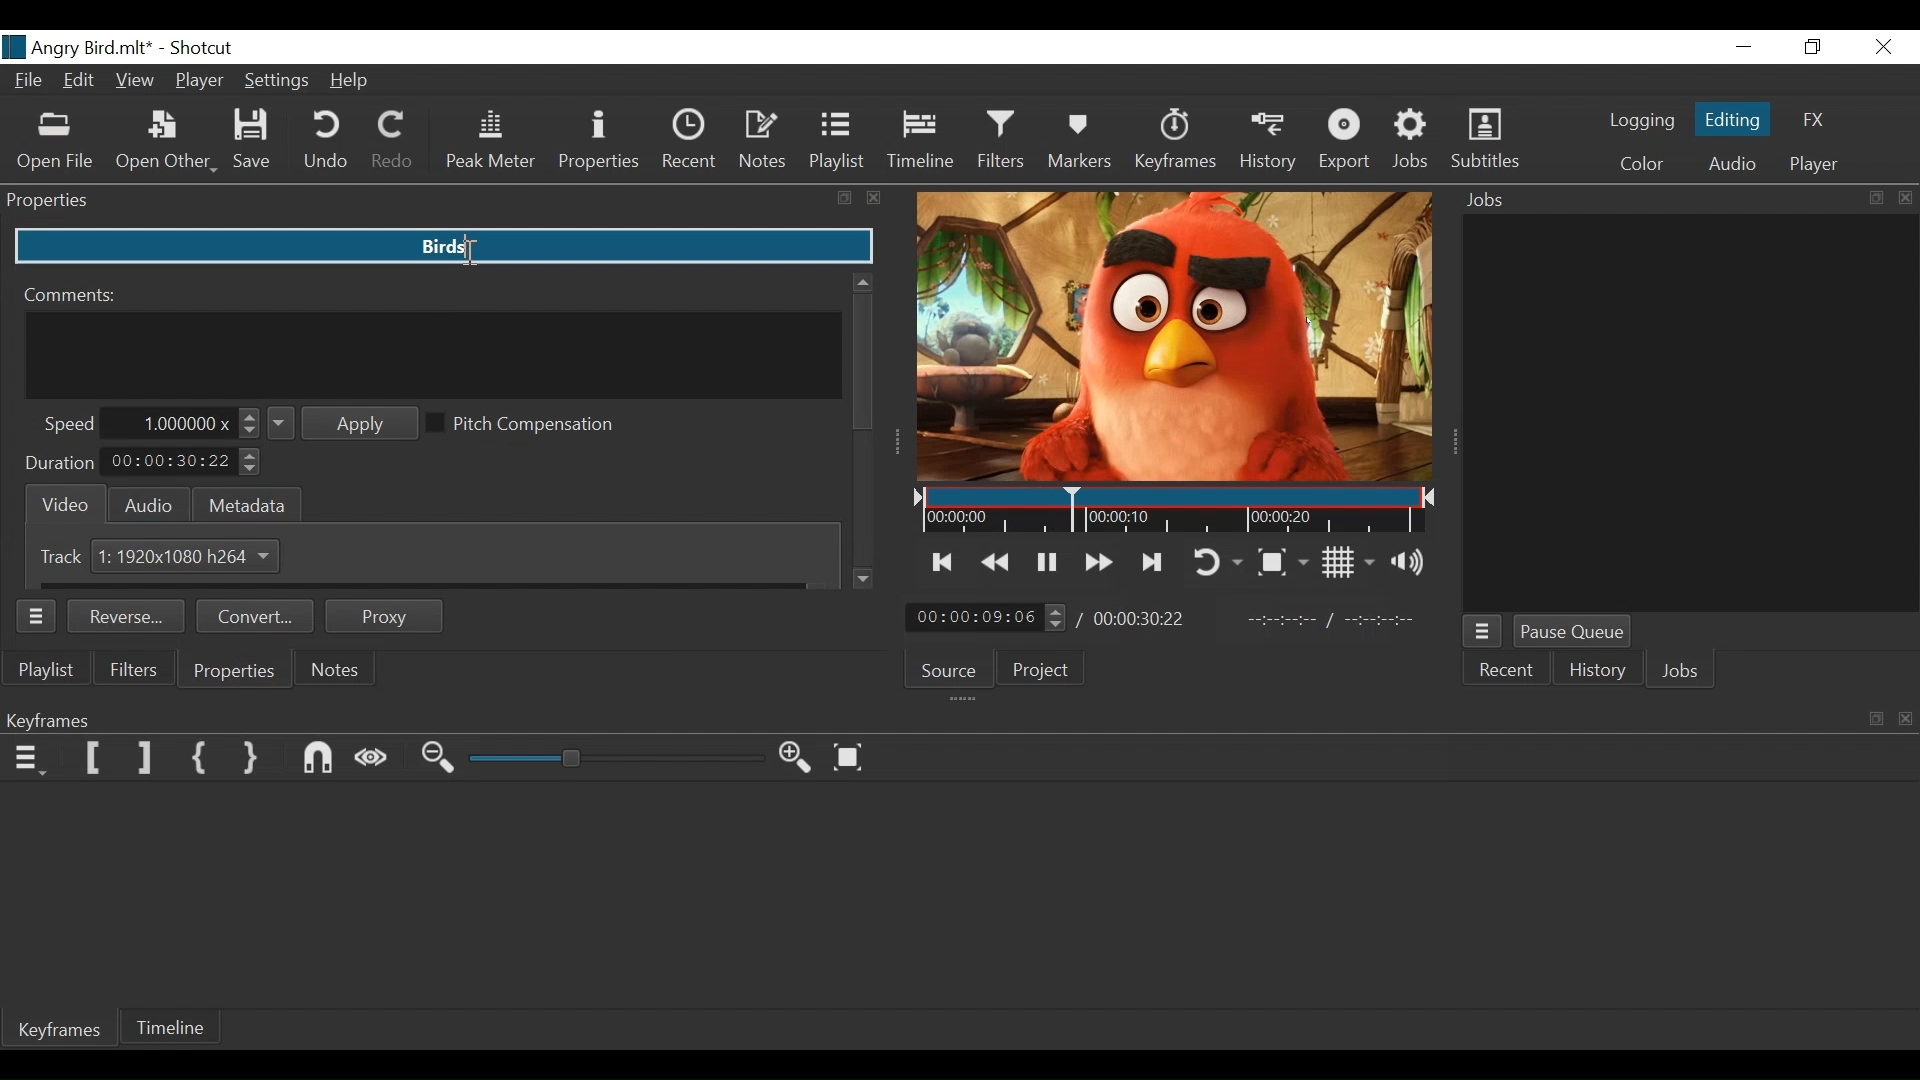 The height and width of the screenshot is (1080, 1920). Describe the element at coordinates (1414, 142) in the screenshot. I see `Jobs` at that location.